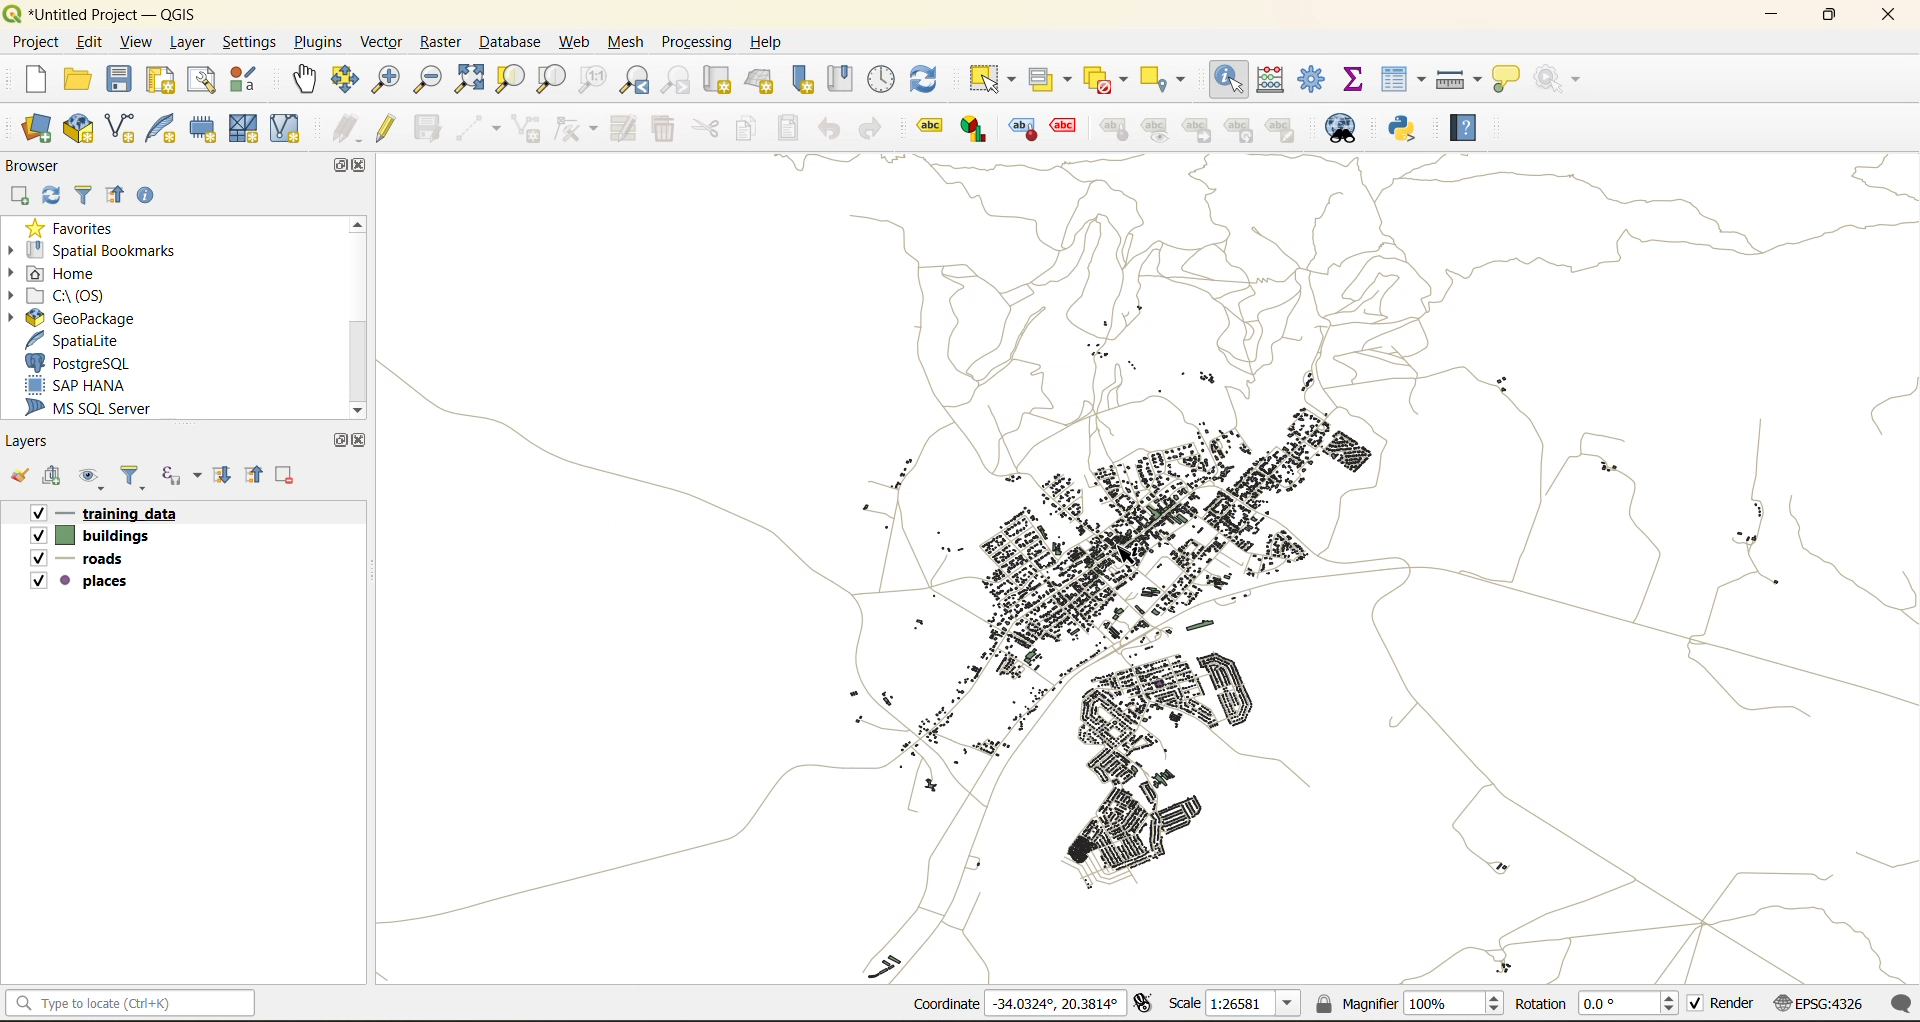 The width and height of the screenshot is (1920, 1022). Describe the element at coordinates (75, 294) in the screenshot. I see `c\:os` at that location.